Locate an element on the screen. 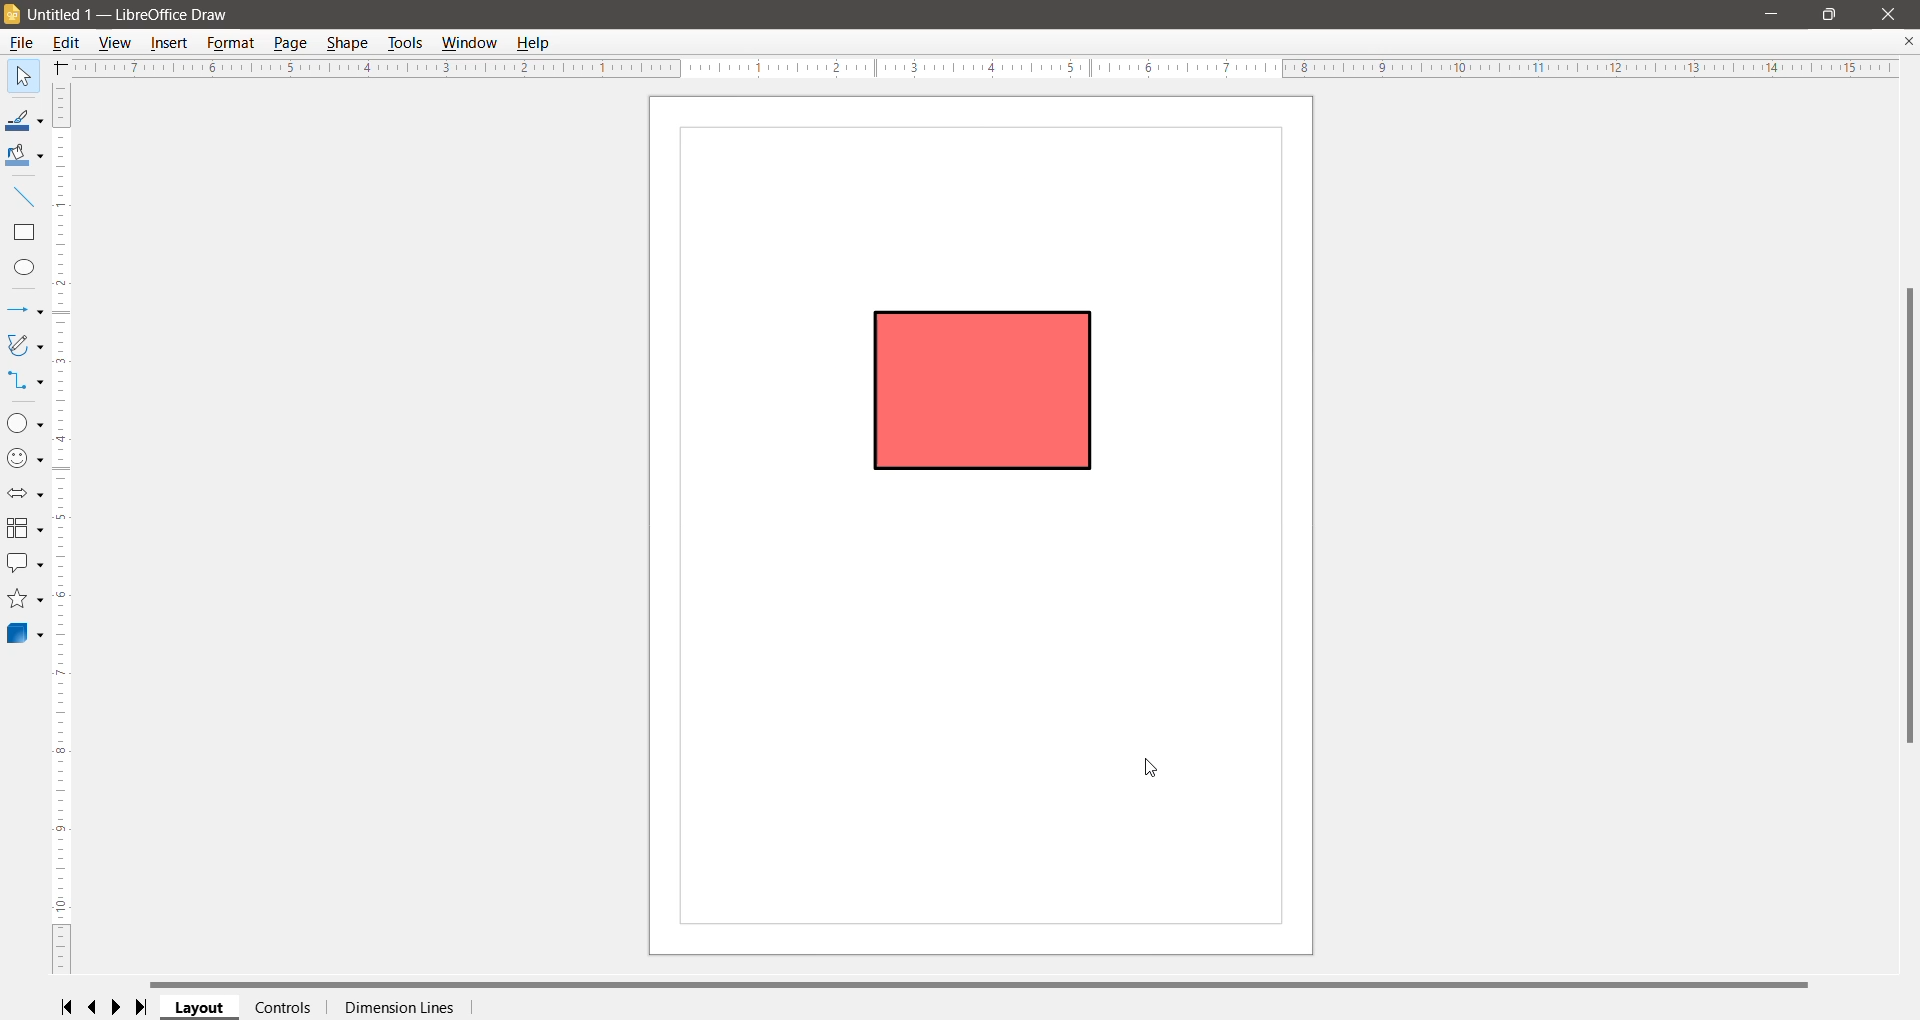  Window is located at coordinates (467, 43).